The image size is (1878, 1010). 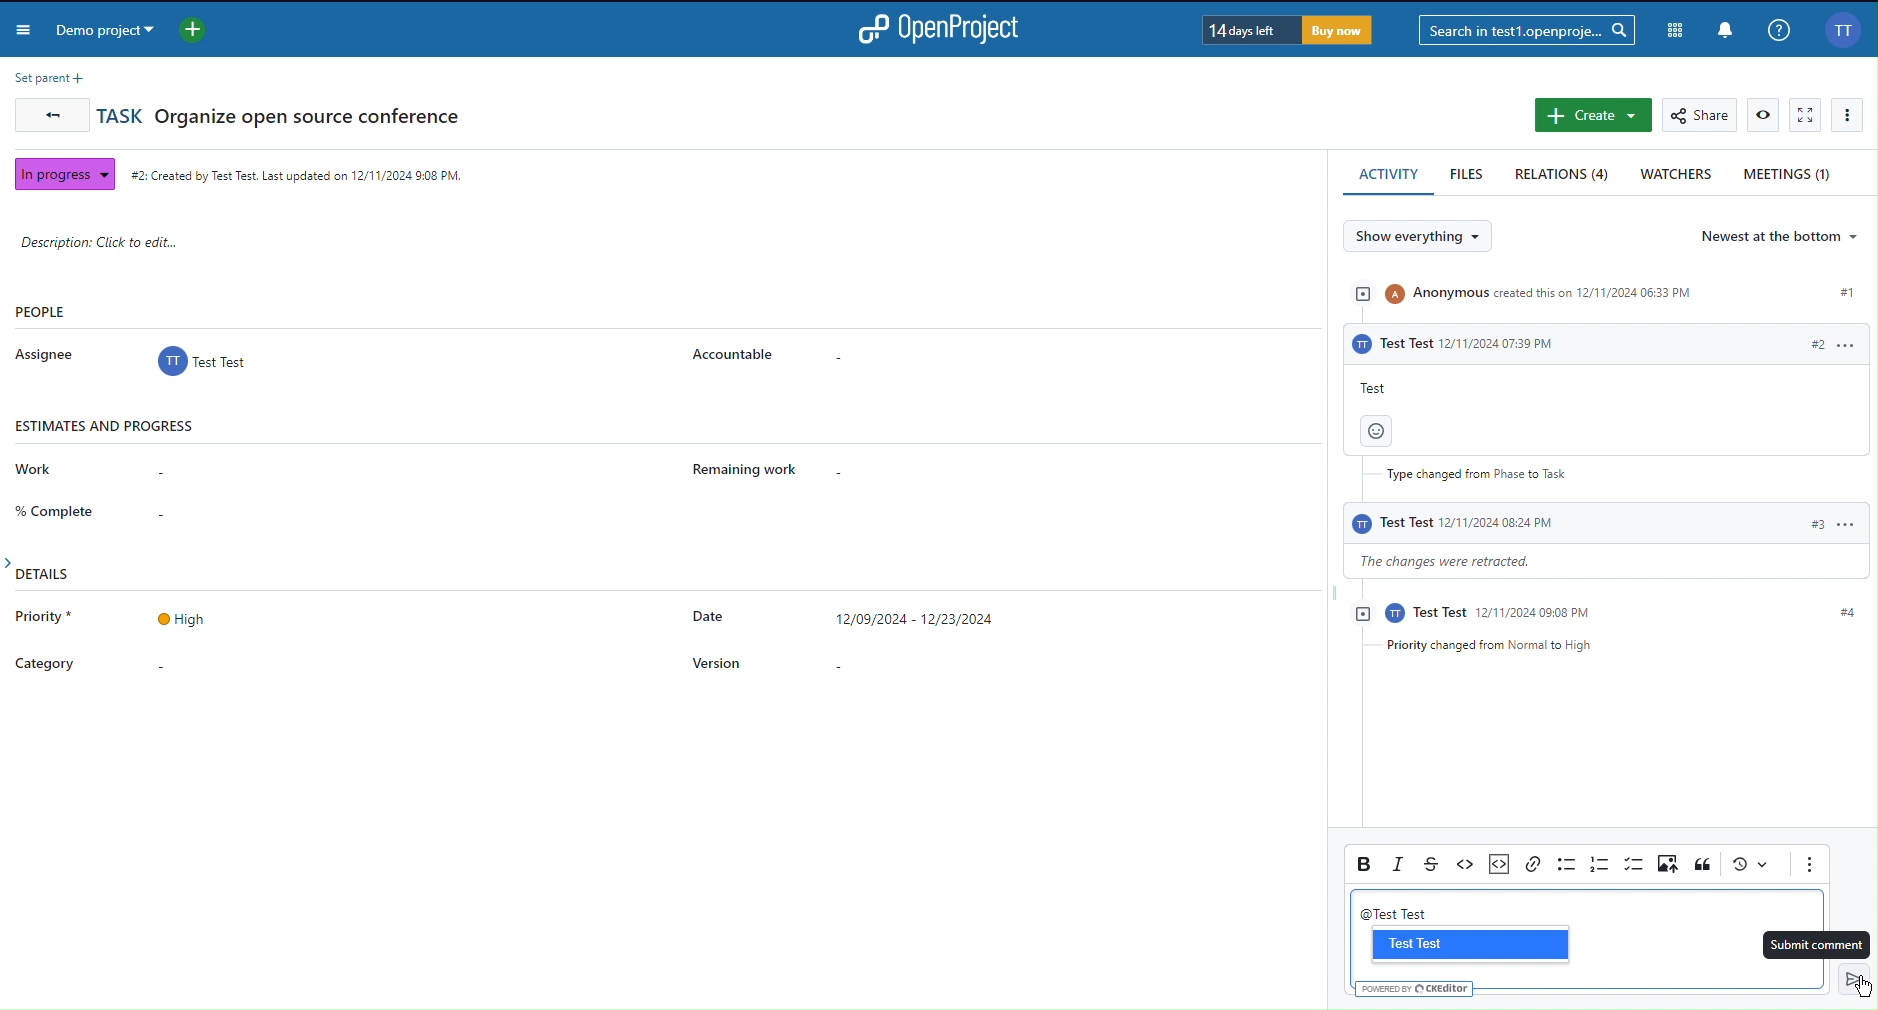 What do you see at coordinates (1790, 173) in the screenshot?
I see `Meetings` at bounding box center [1790, 173].